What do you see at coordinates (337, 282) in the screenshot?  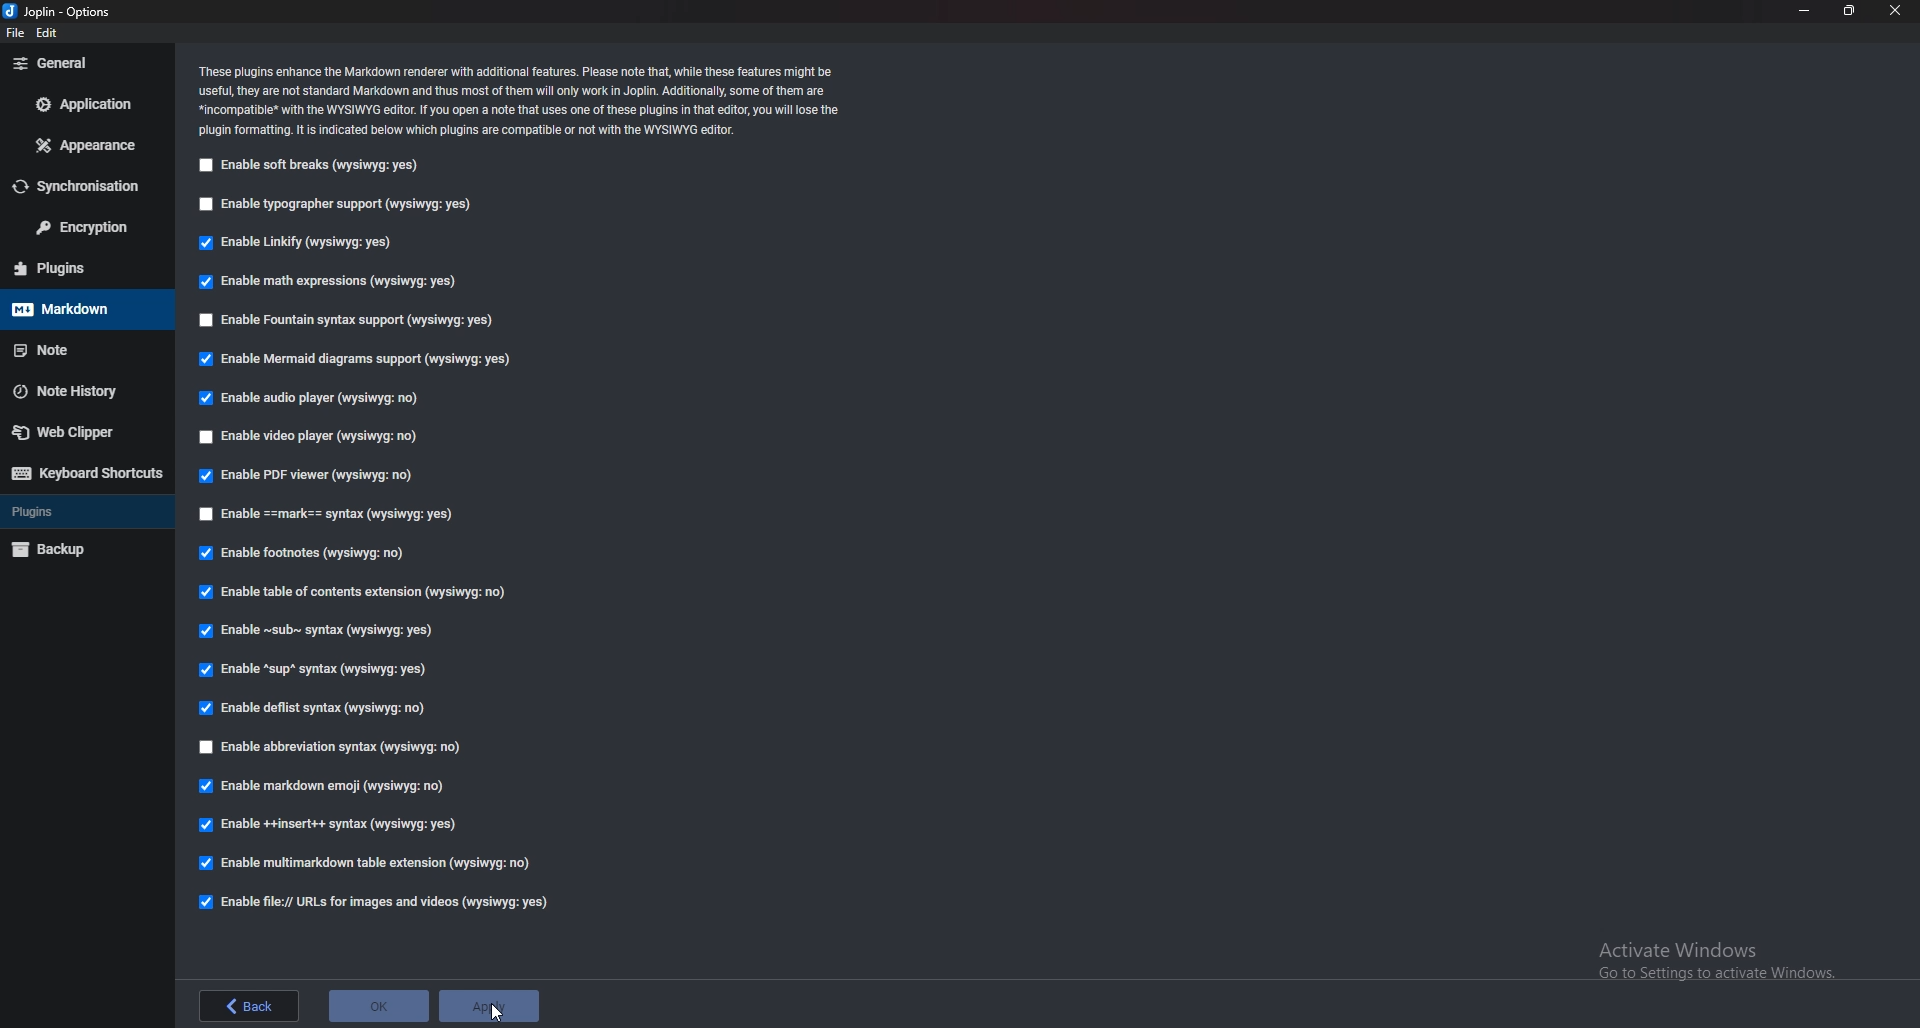 I see `Enable math expressions` at bounding box center [337, 282].